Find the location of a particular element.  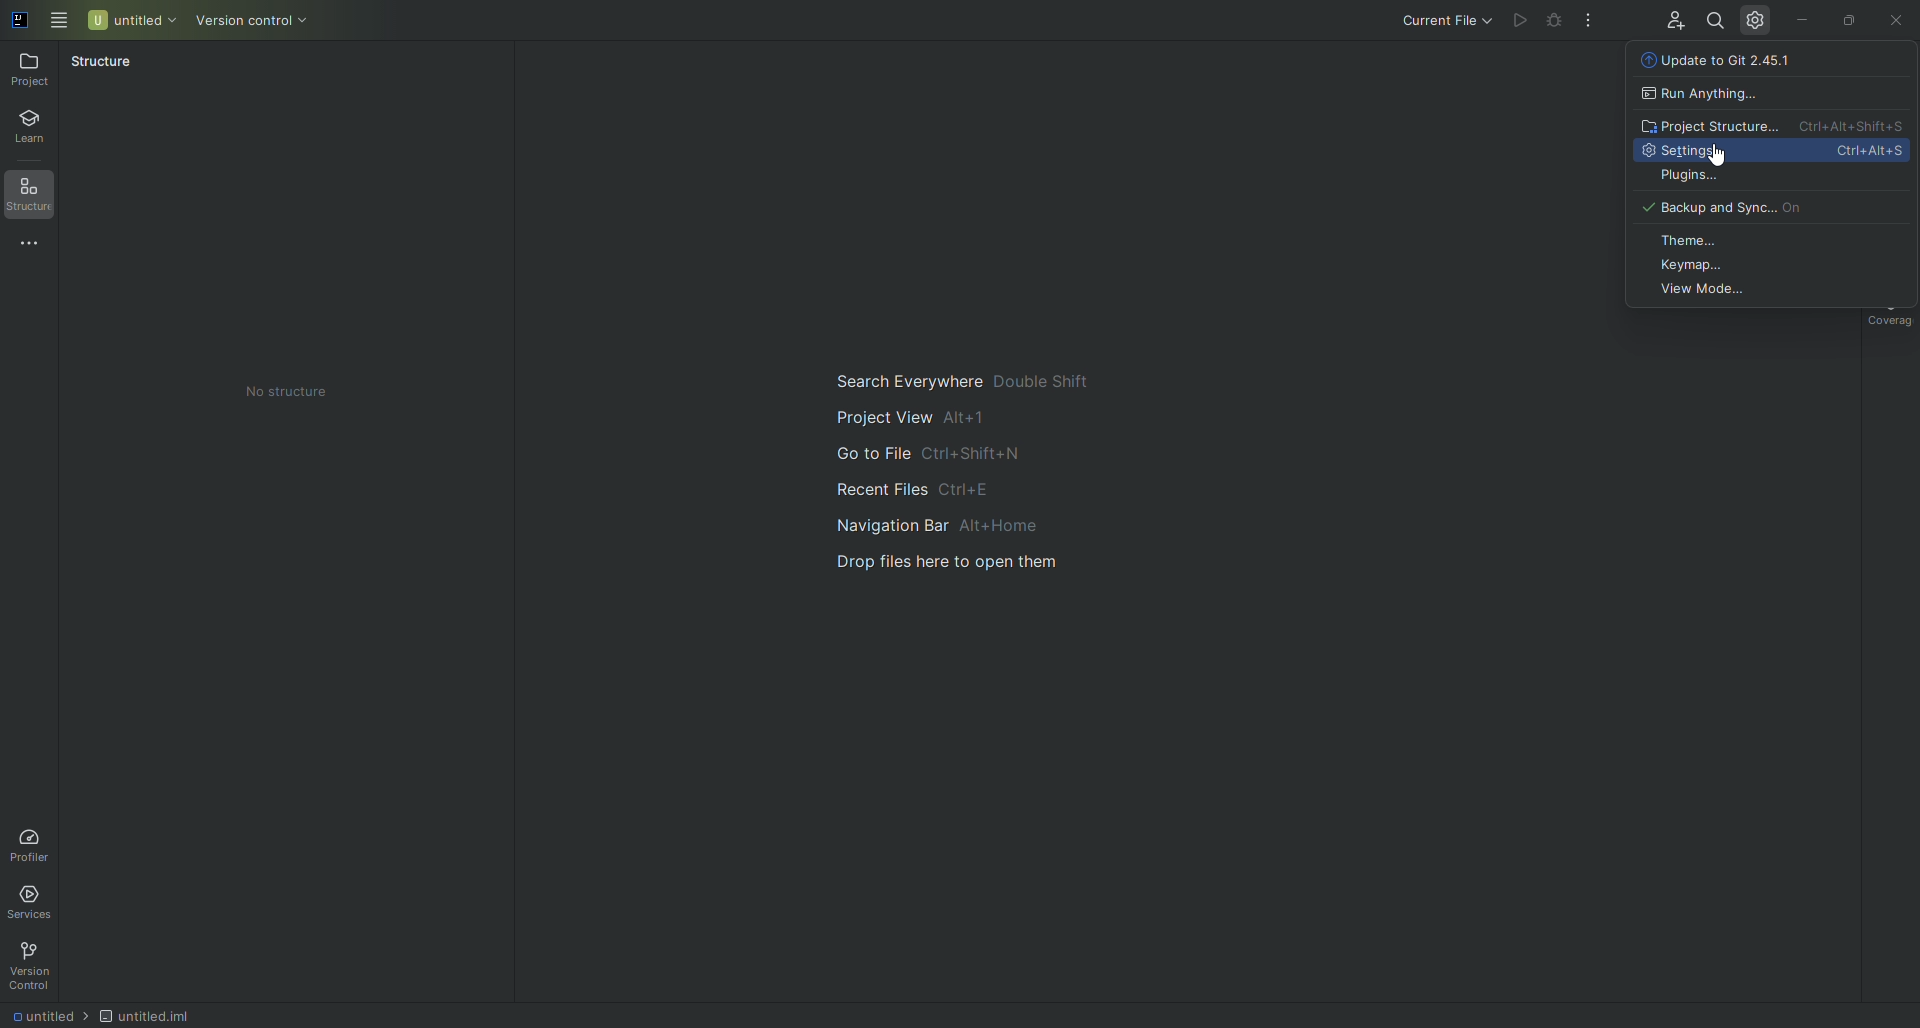

Main Menu is located at coordinates (55, 22).